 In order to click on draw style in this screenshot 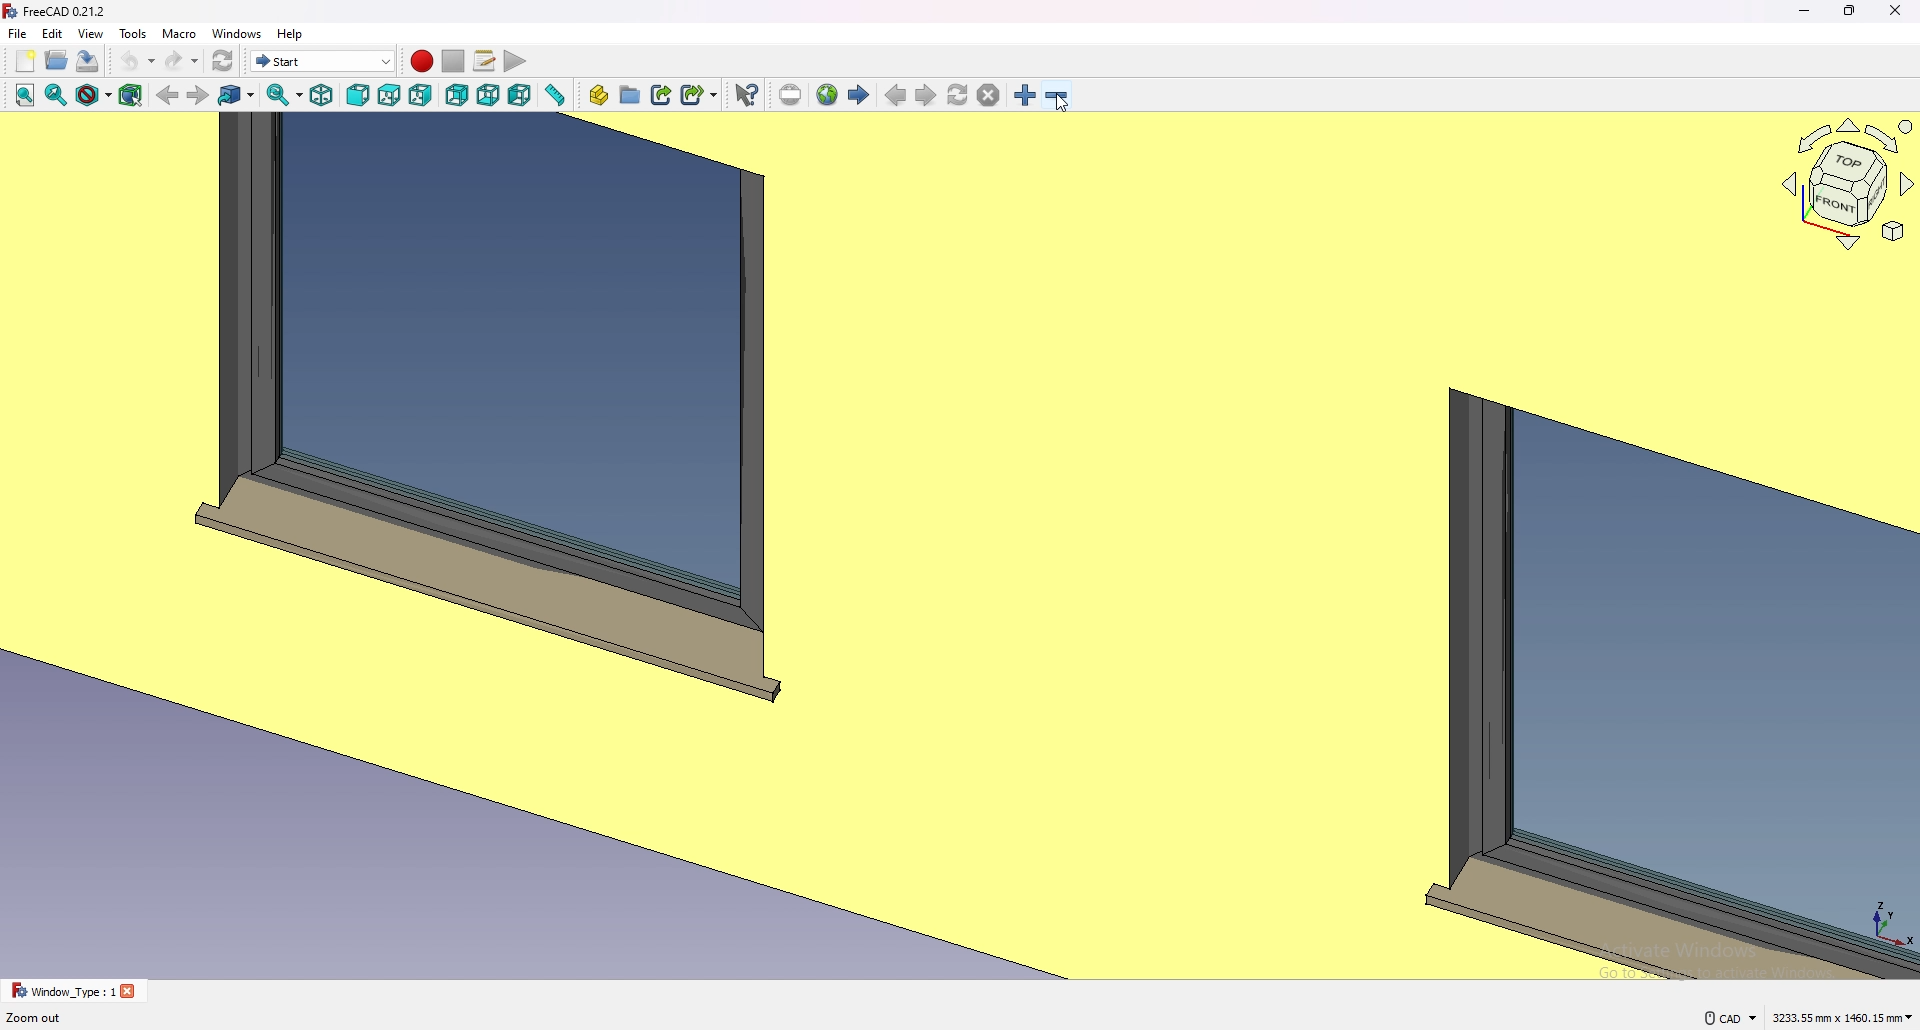, I will do `click(94, 95)`.